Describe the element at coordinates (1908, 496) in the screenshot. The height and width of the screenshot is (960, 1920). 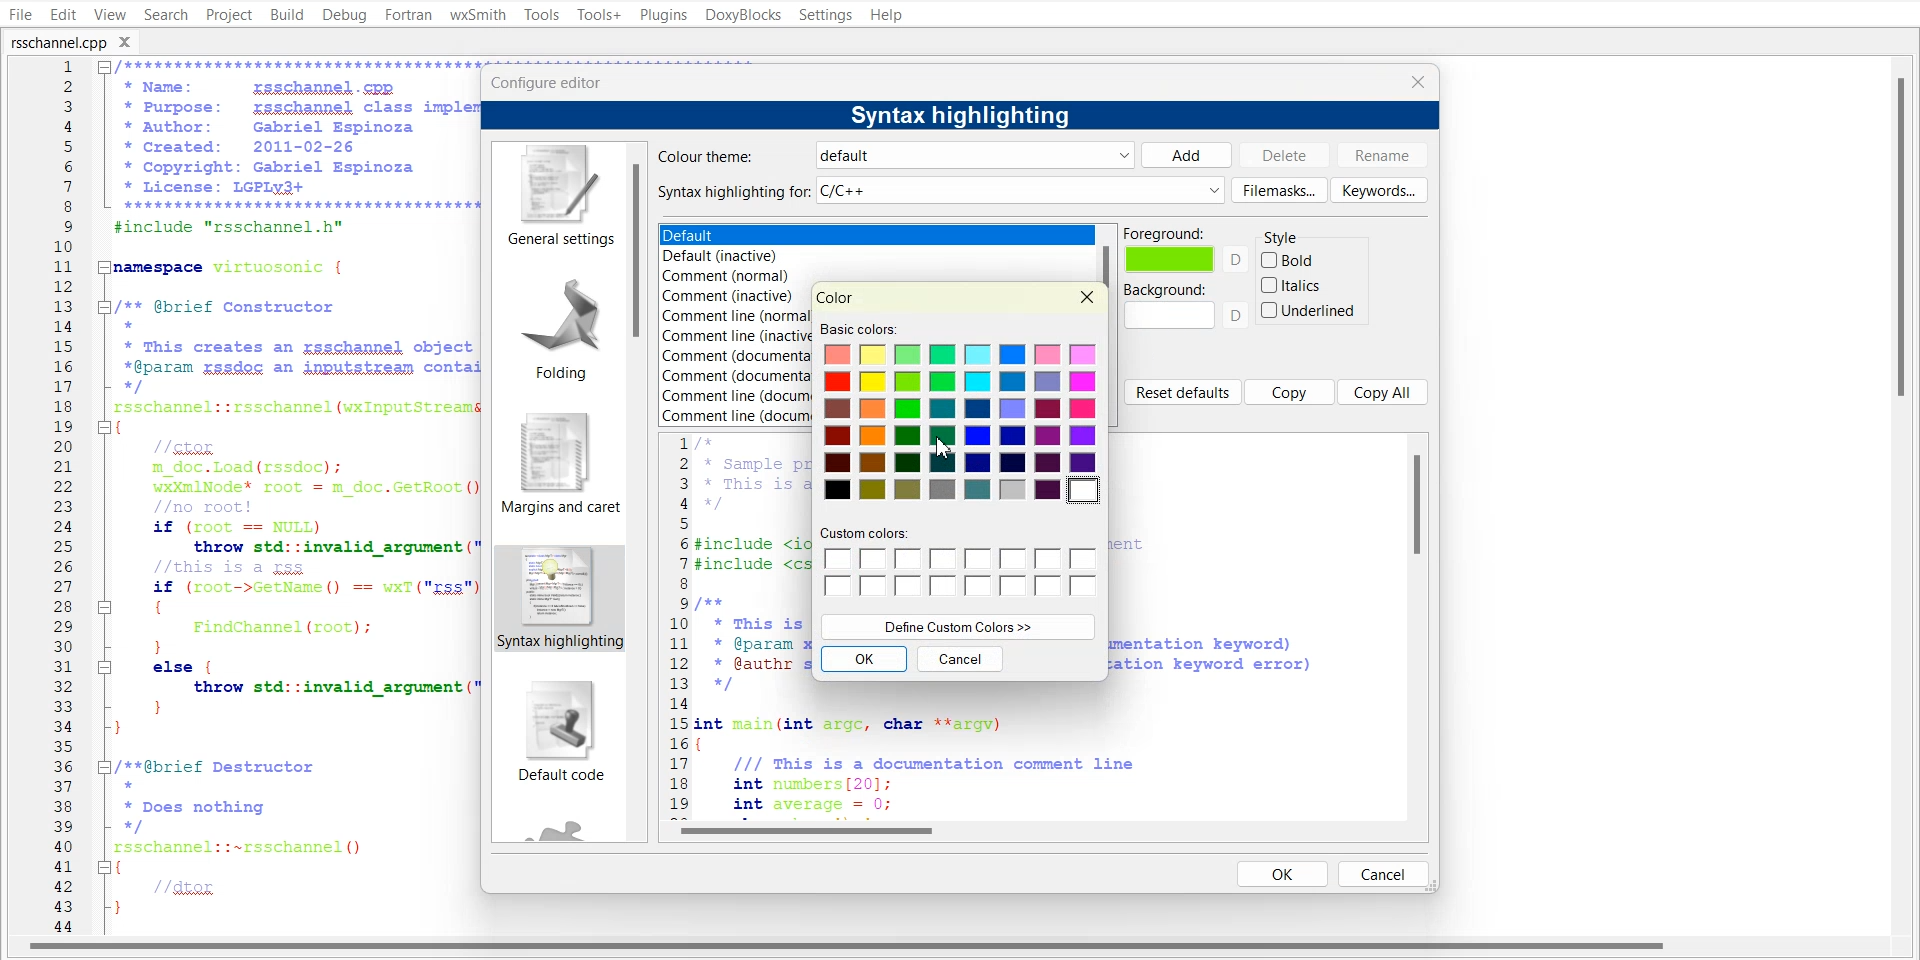
I see `Vertical Scroll bar` at that location.